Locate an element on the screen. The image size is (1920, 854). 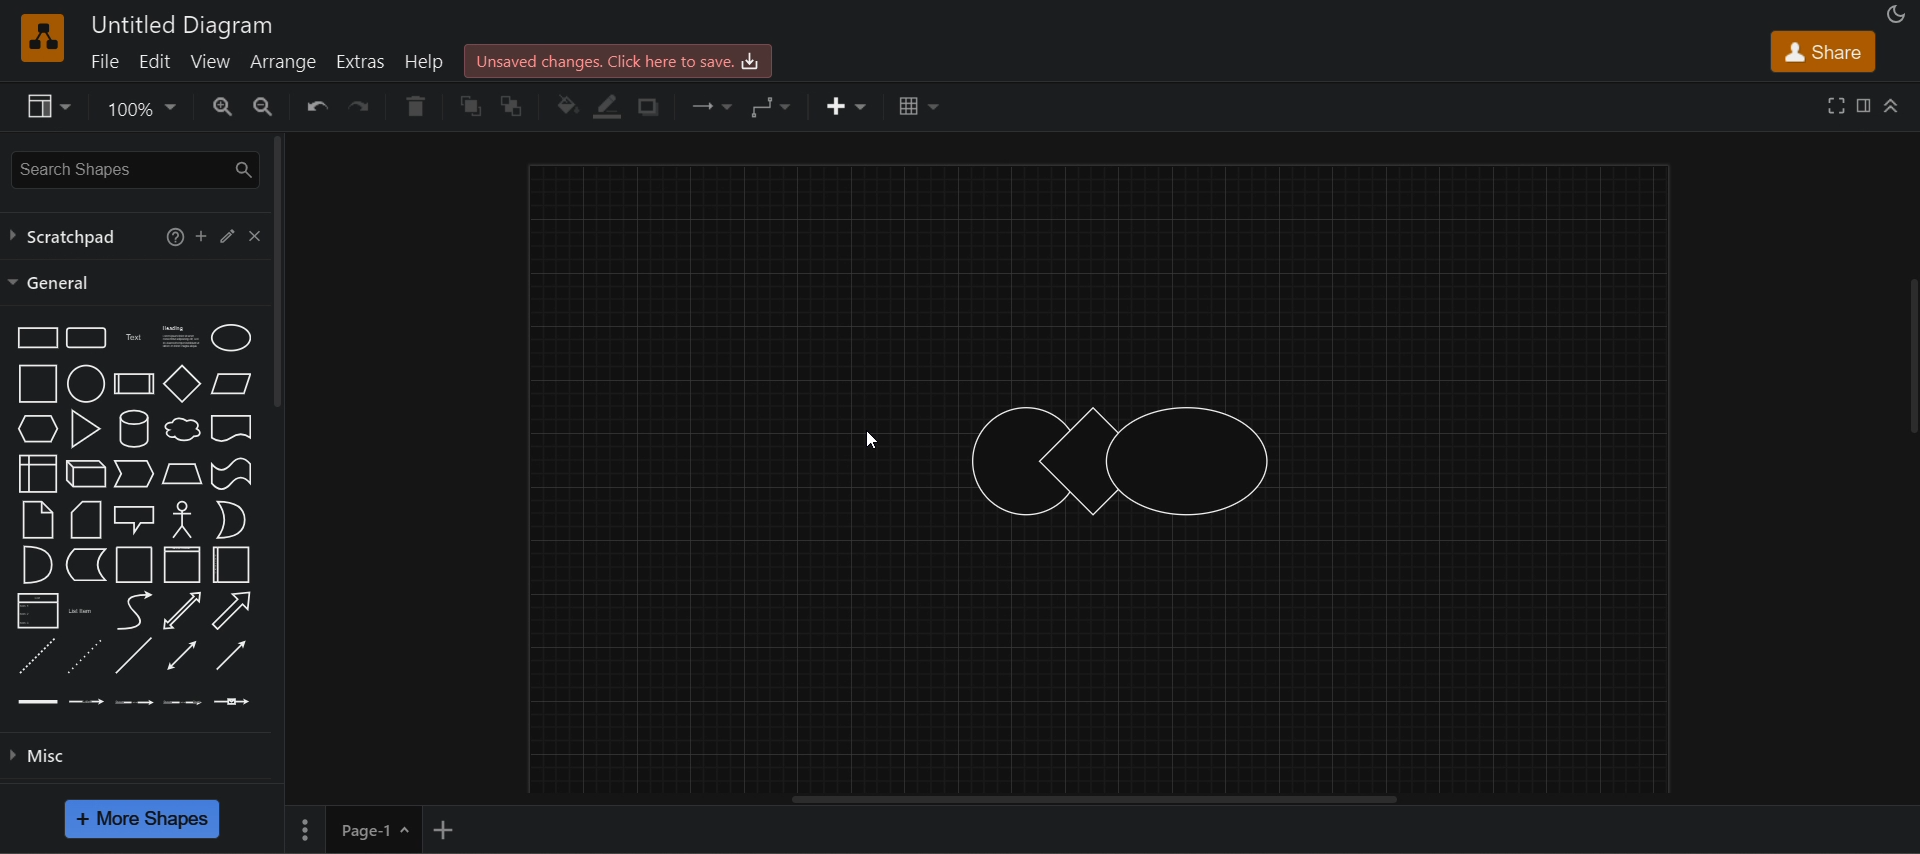
document is located at coordinates (232, 428).